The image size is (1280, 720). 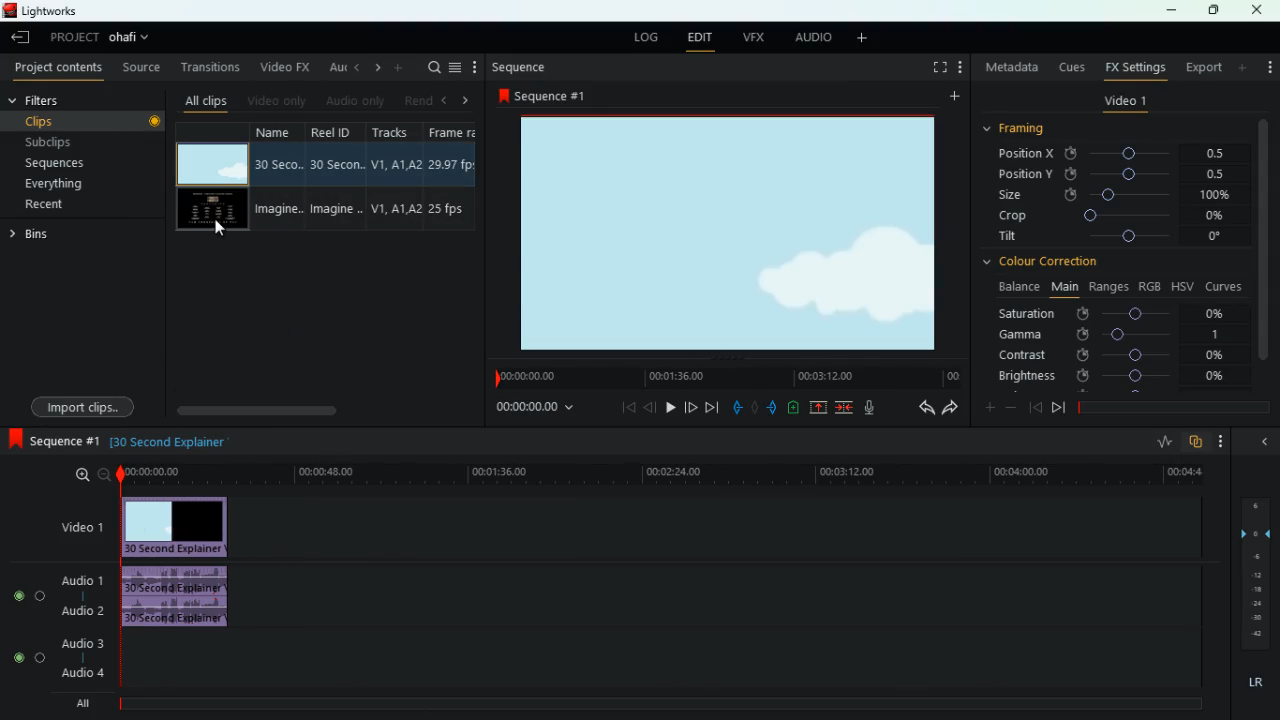 I want to click on saturation, so click(x=1116, y=313).